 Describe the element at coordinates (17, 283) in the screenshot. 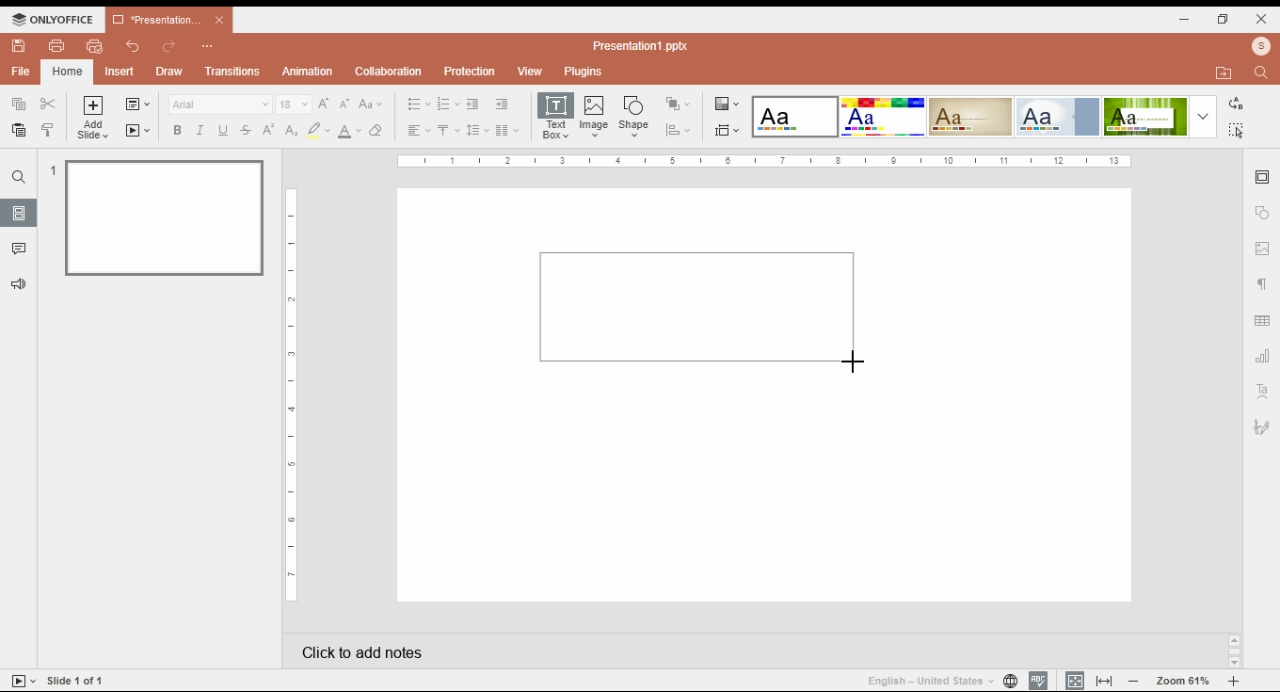

I see `feedback and support` at that location.